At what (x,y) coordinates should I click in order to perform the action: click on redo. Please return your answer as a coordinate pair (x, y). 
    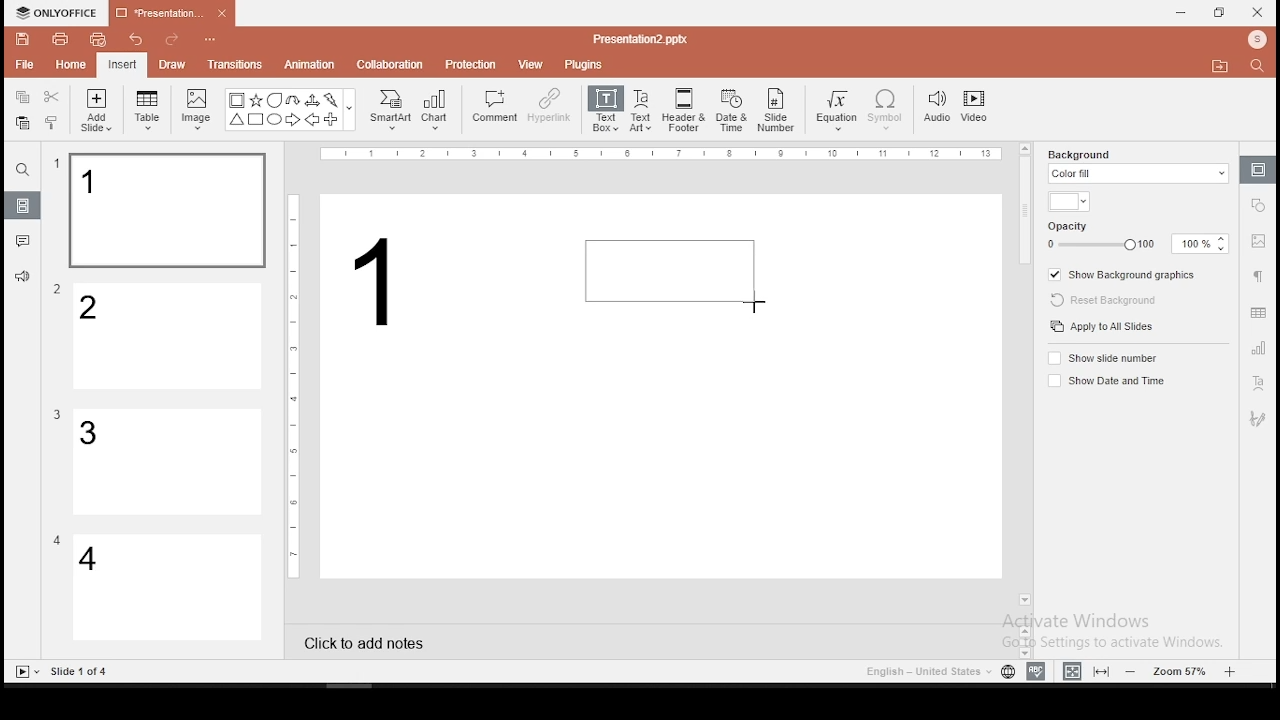
    Looking at the image, I should click on (172, 42).